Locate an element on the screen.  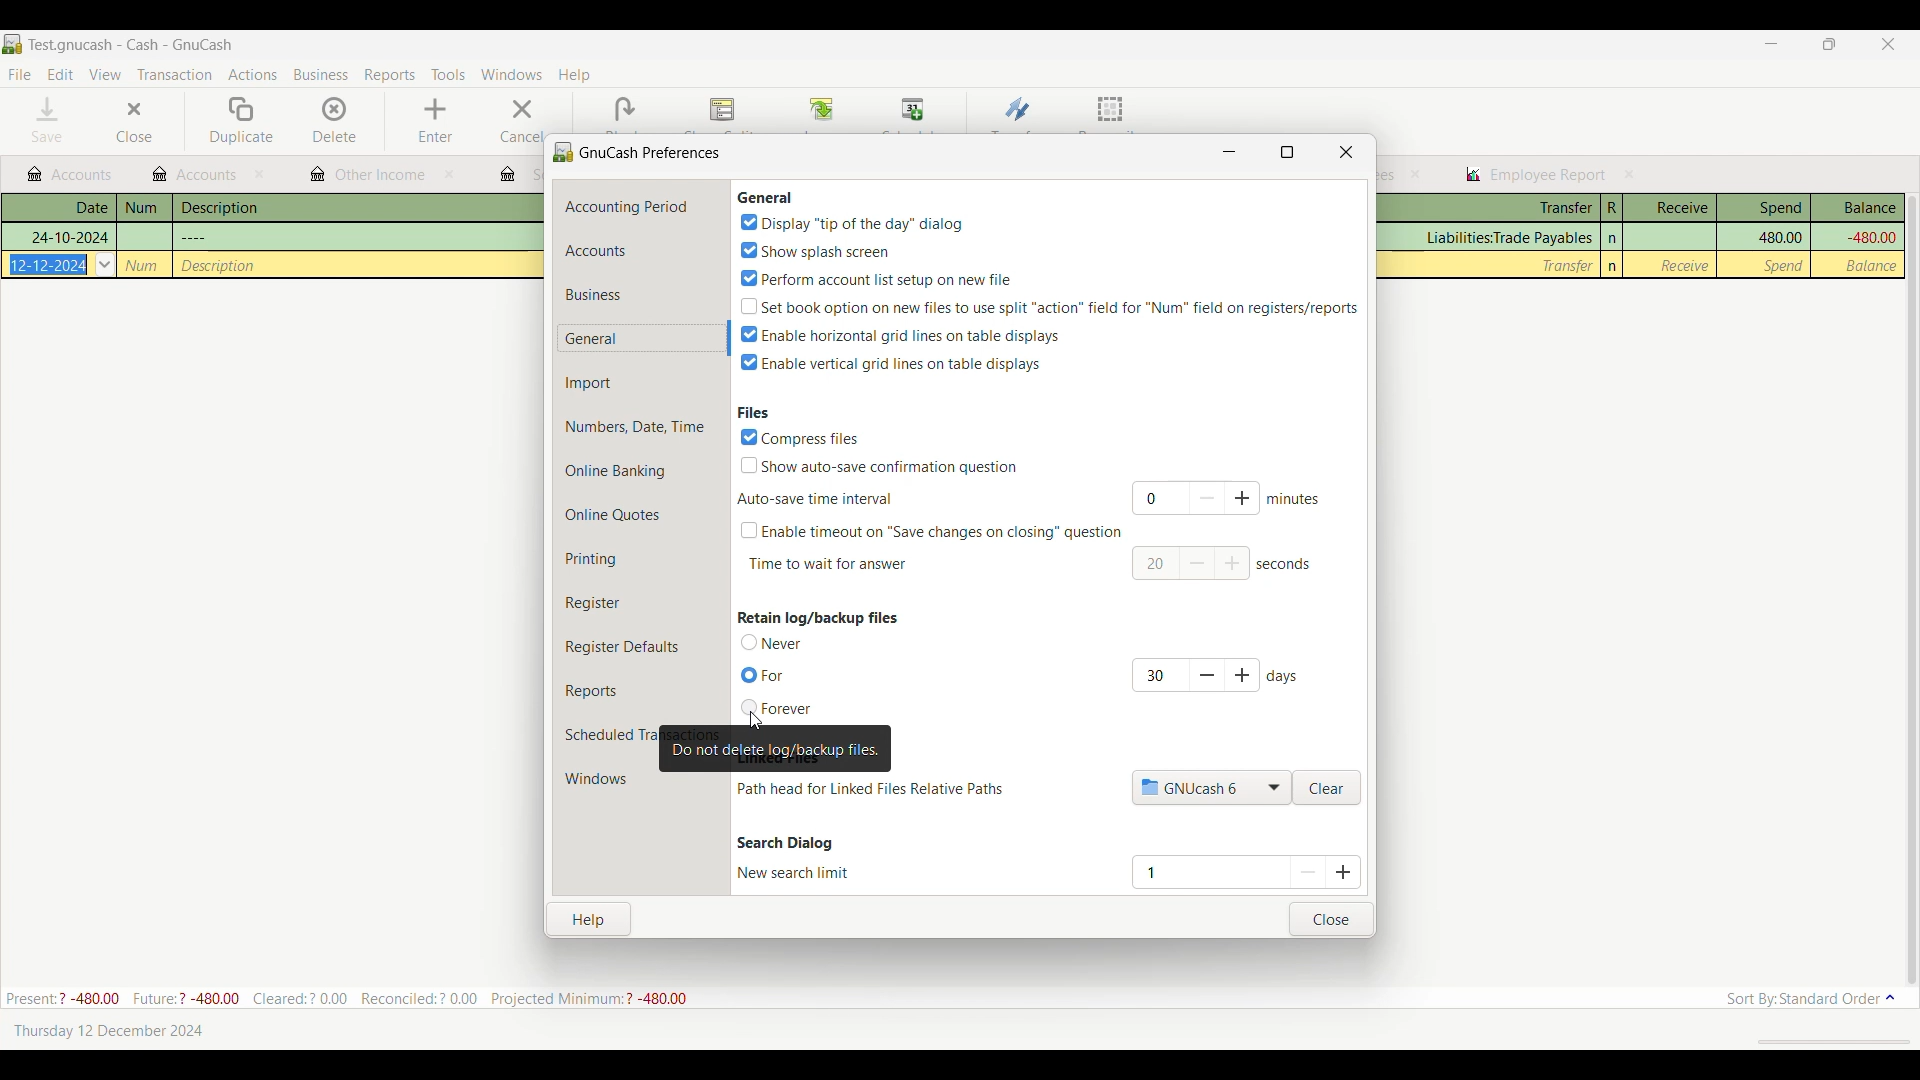
File menu is located at coordinates (19, 75).